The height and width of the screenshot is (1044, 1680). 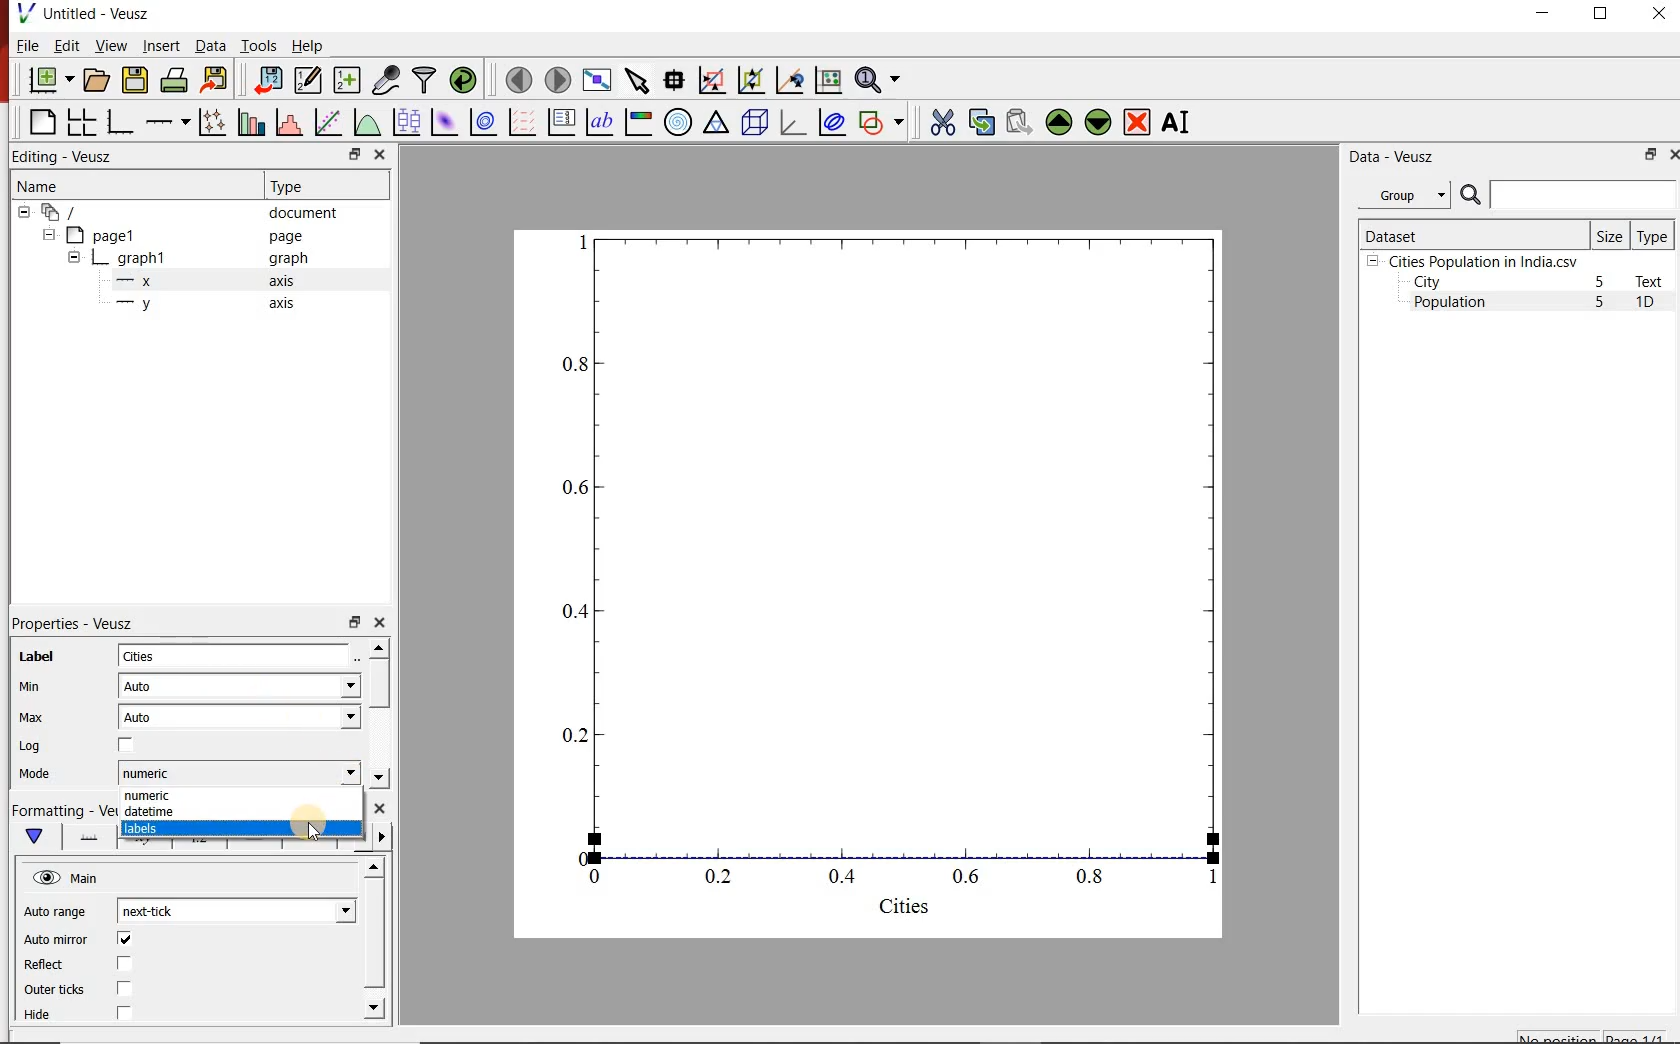 I want to click on base graph, so click(x=118, y=122).